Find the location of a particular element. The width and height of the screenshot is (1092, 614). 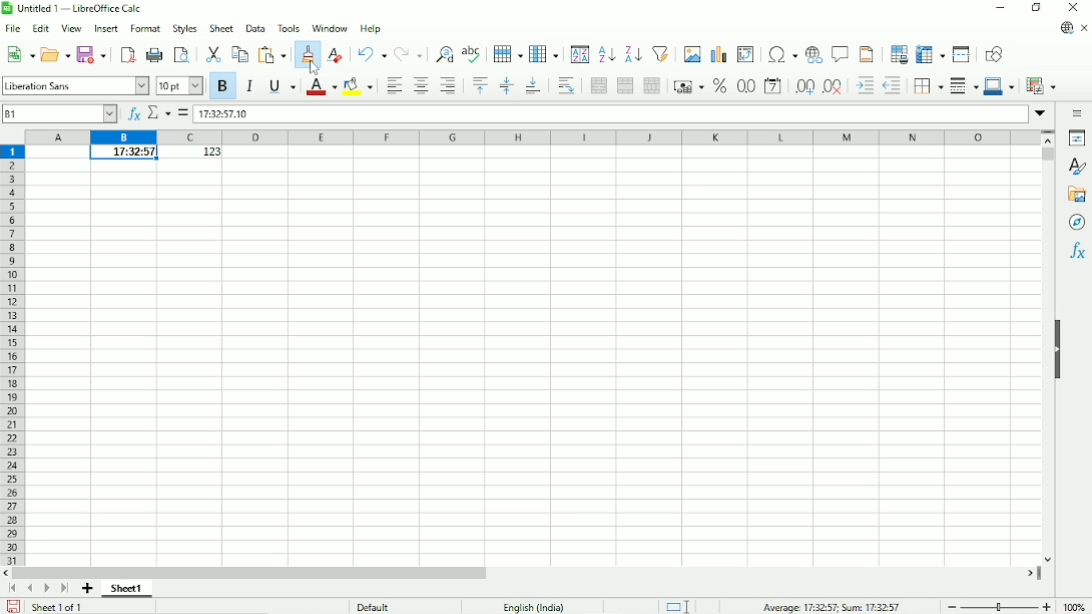

Expand formula bar is located at coordinates (1042, 115).